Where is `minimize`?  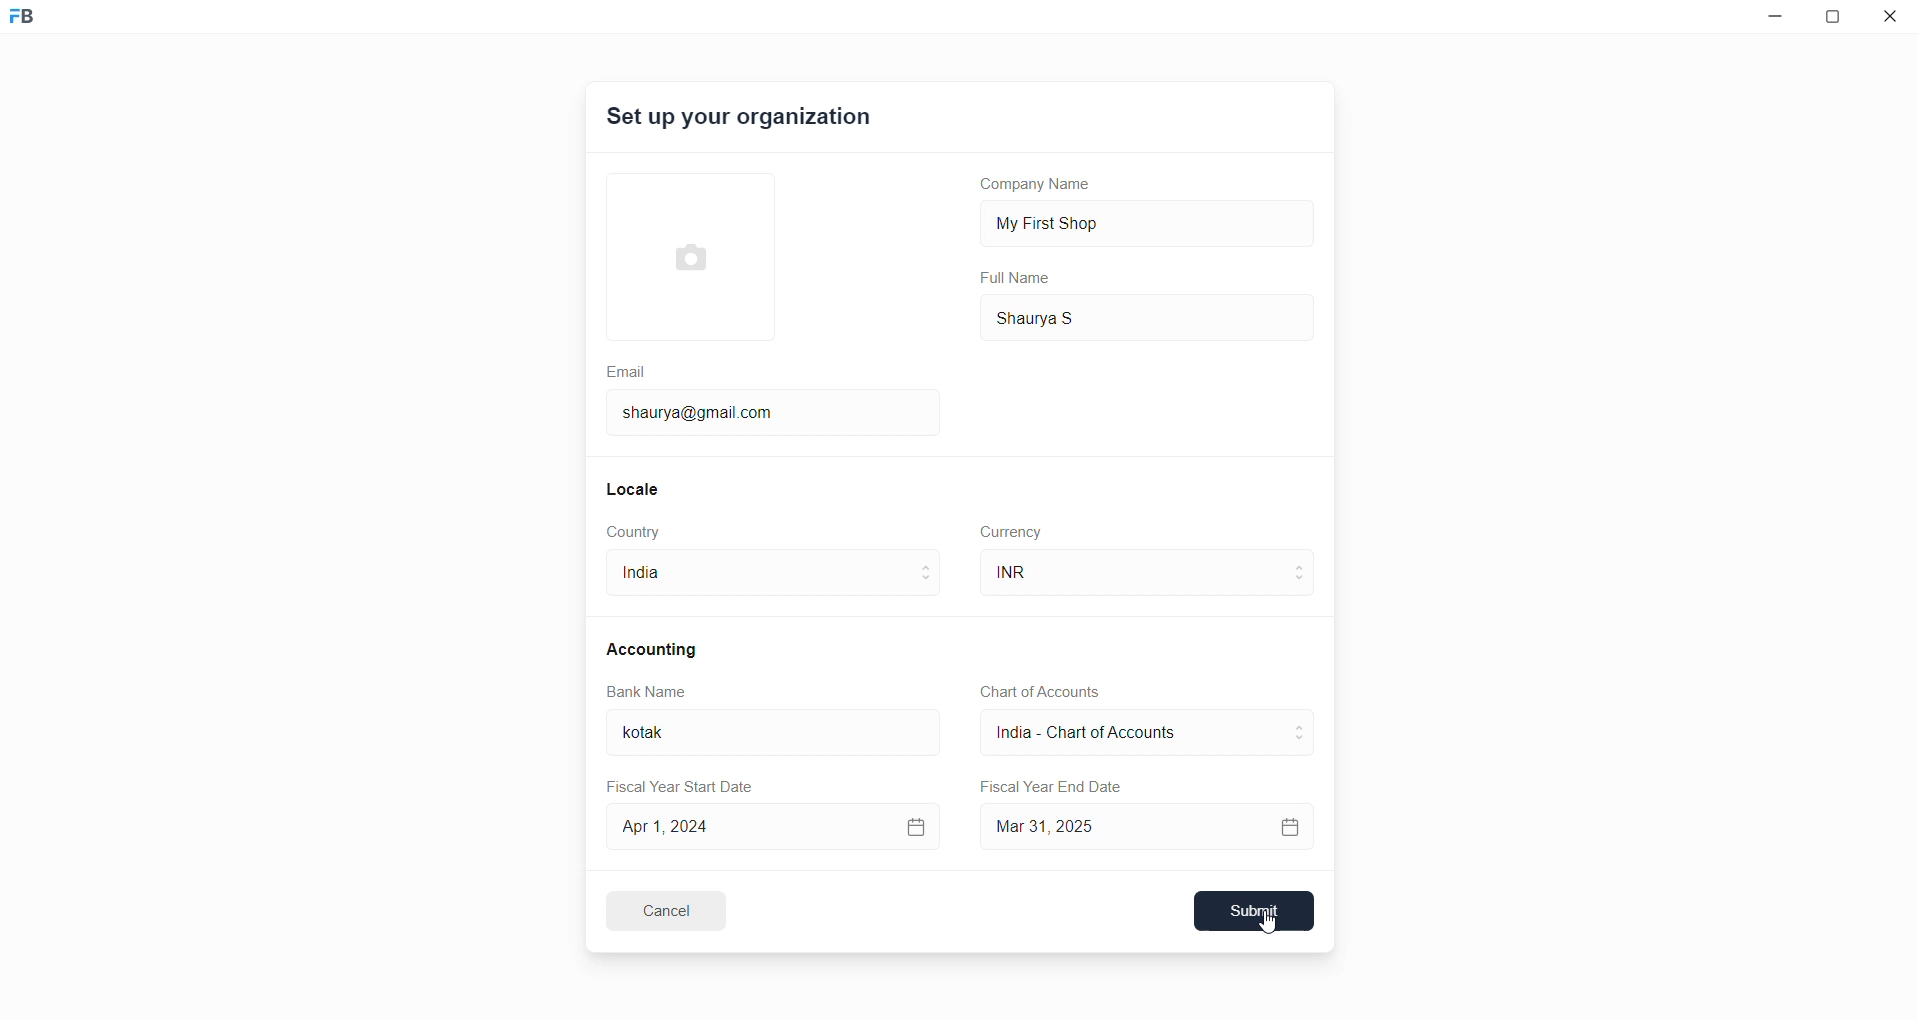 minimize is located at coordinates (1771, 21).